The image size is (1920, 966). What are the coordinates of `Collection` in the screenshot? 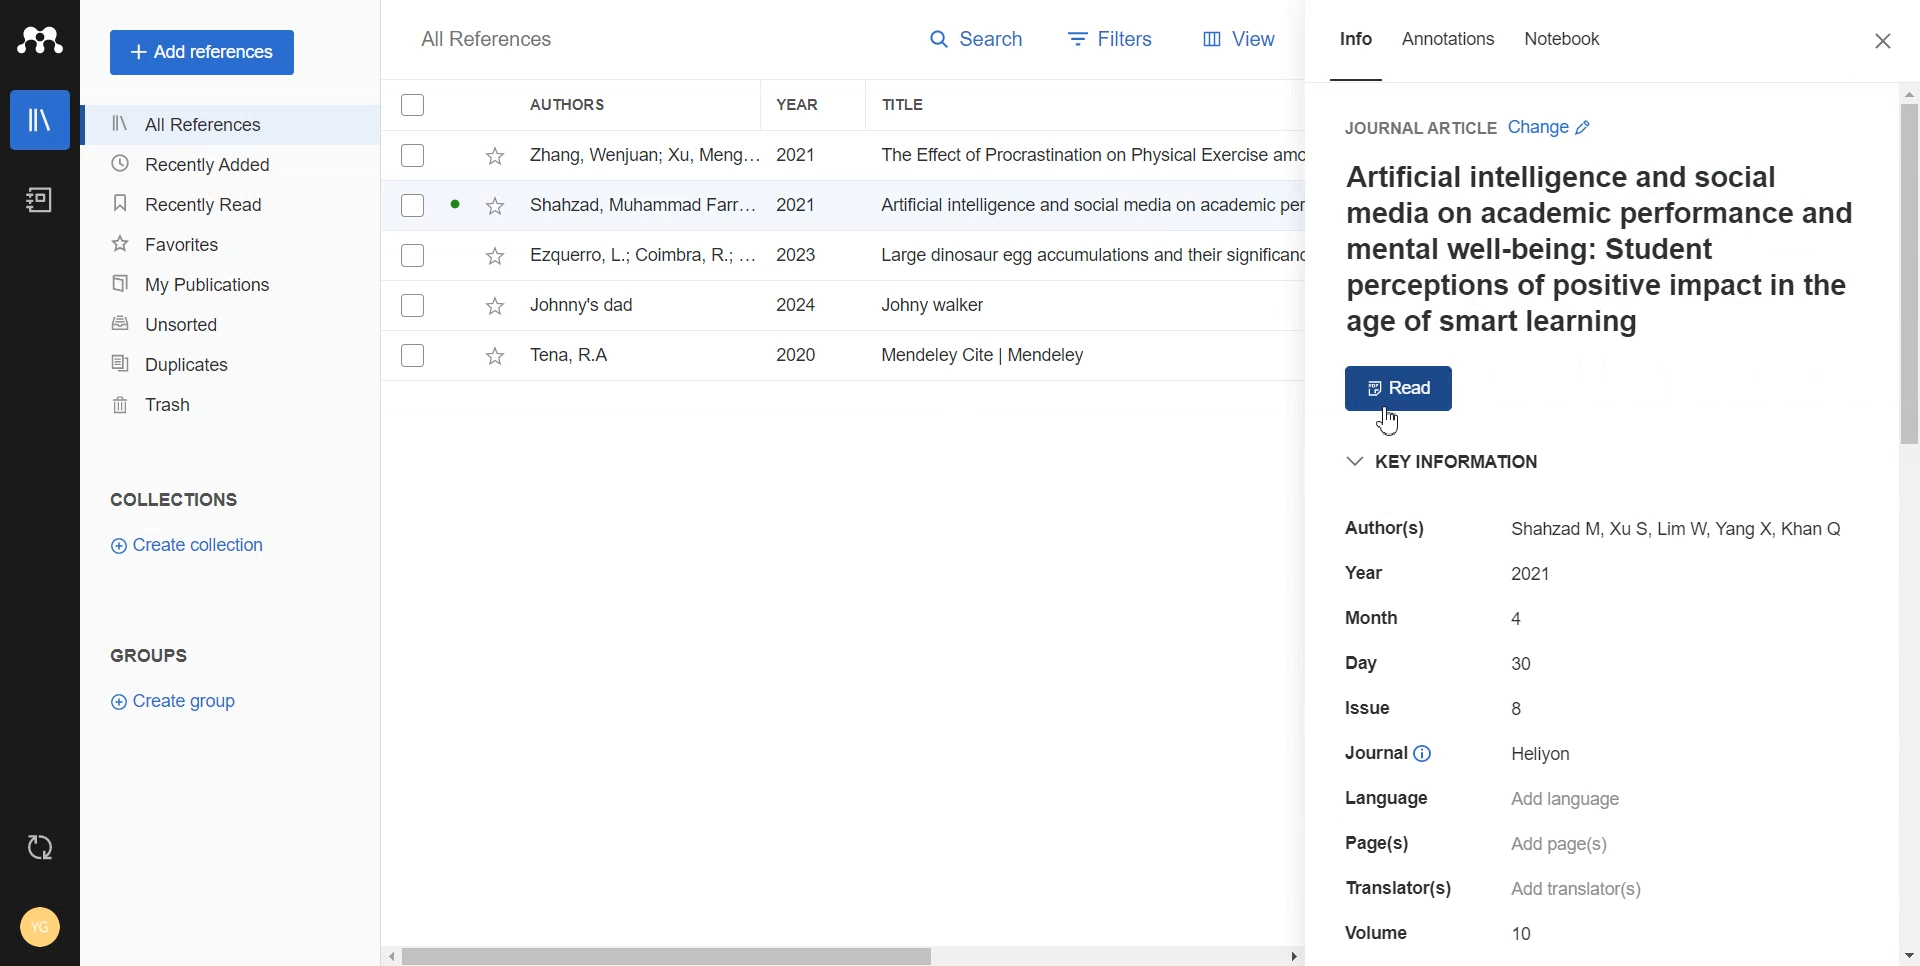 It's located at (176, 499).